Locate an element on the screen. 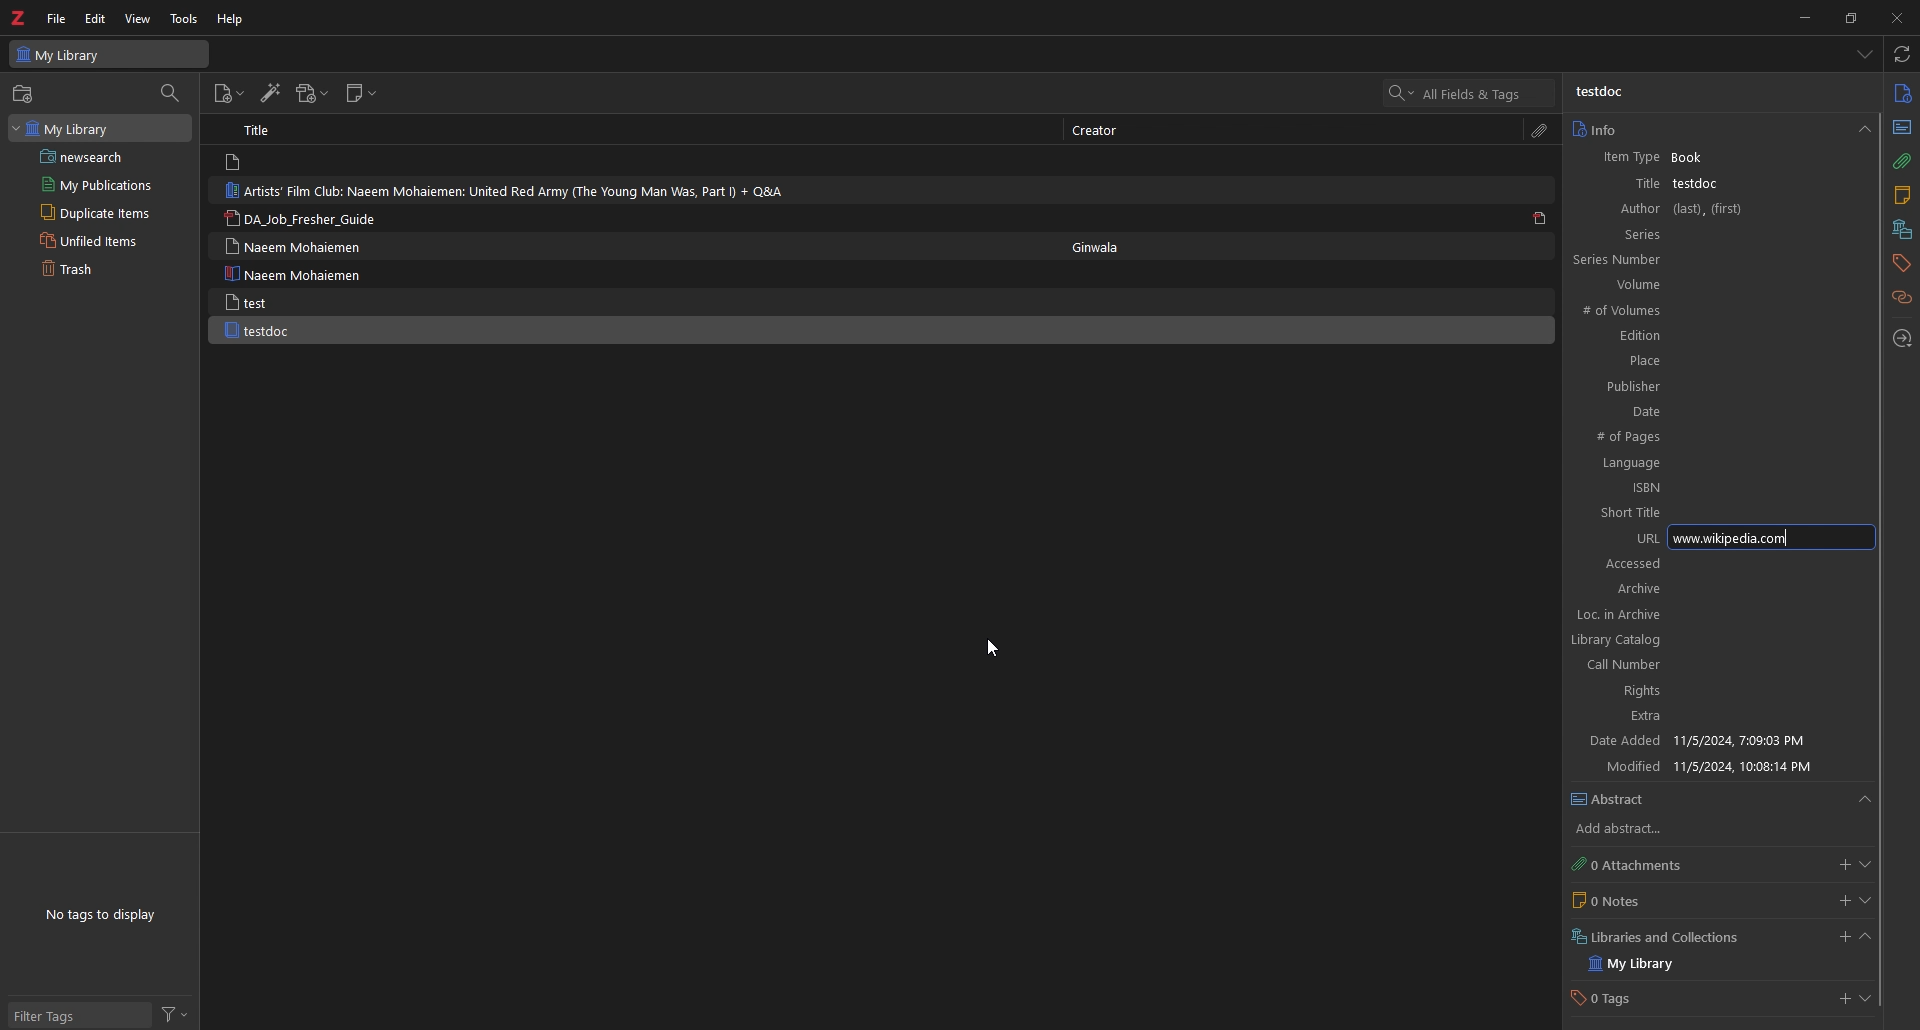  list all items is located at coordinates (1862, 53).